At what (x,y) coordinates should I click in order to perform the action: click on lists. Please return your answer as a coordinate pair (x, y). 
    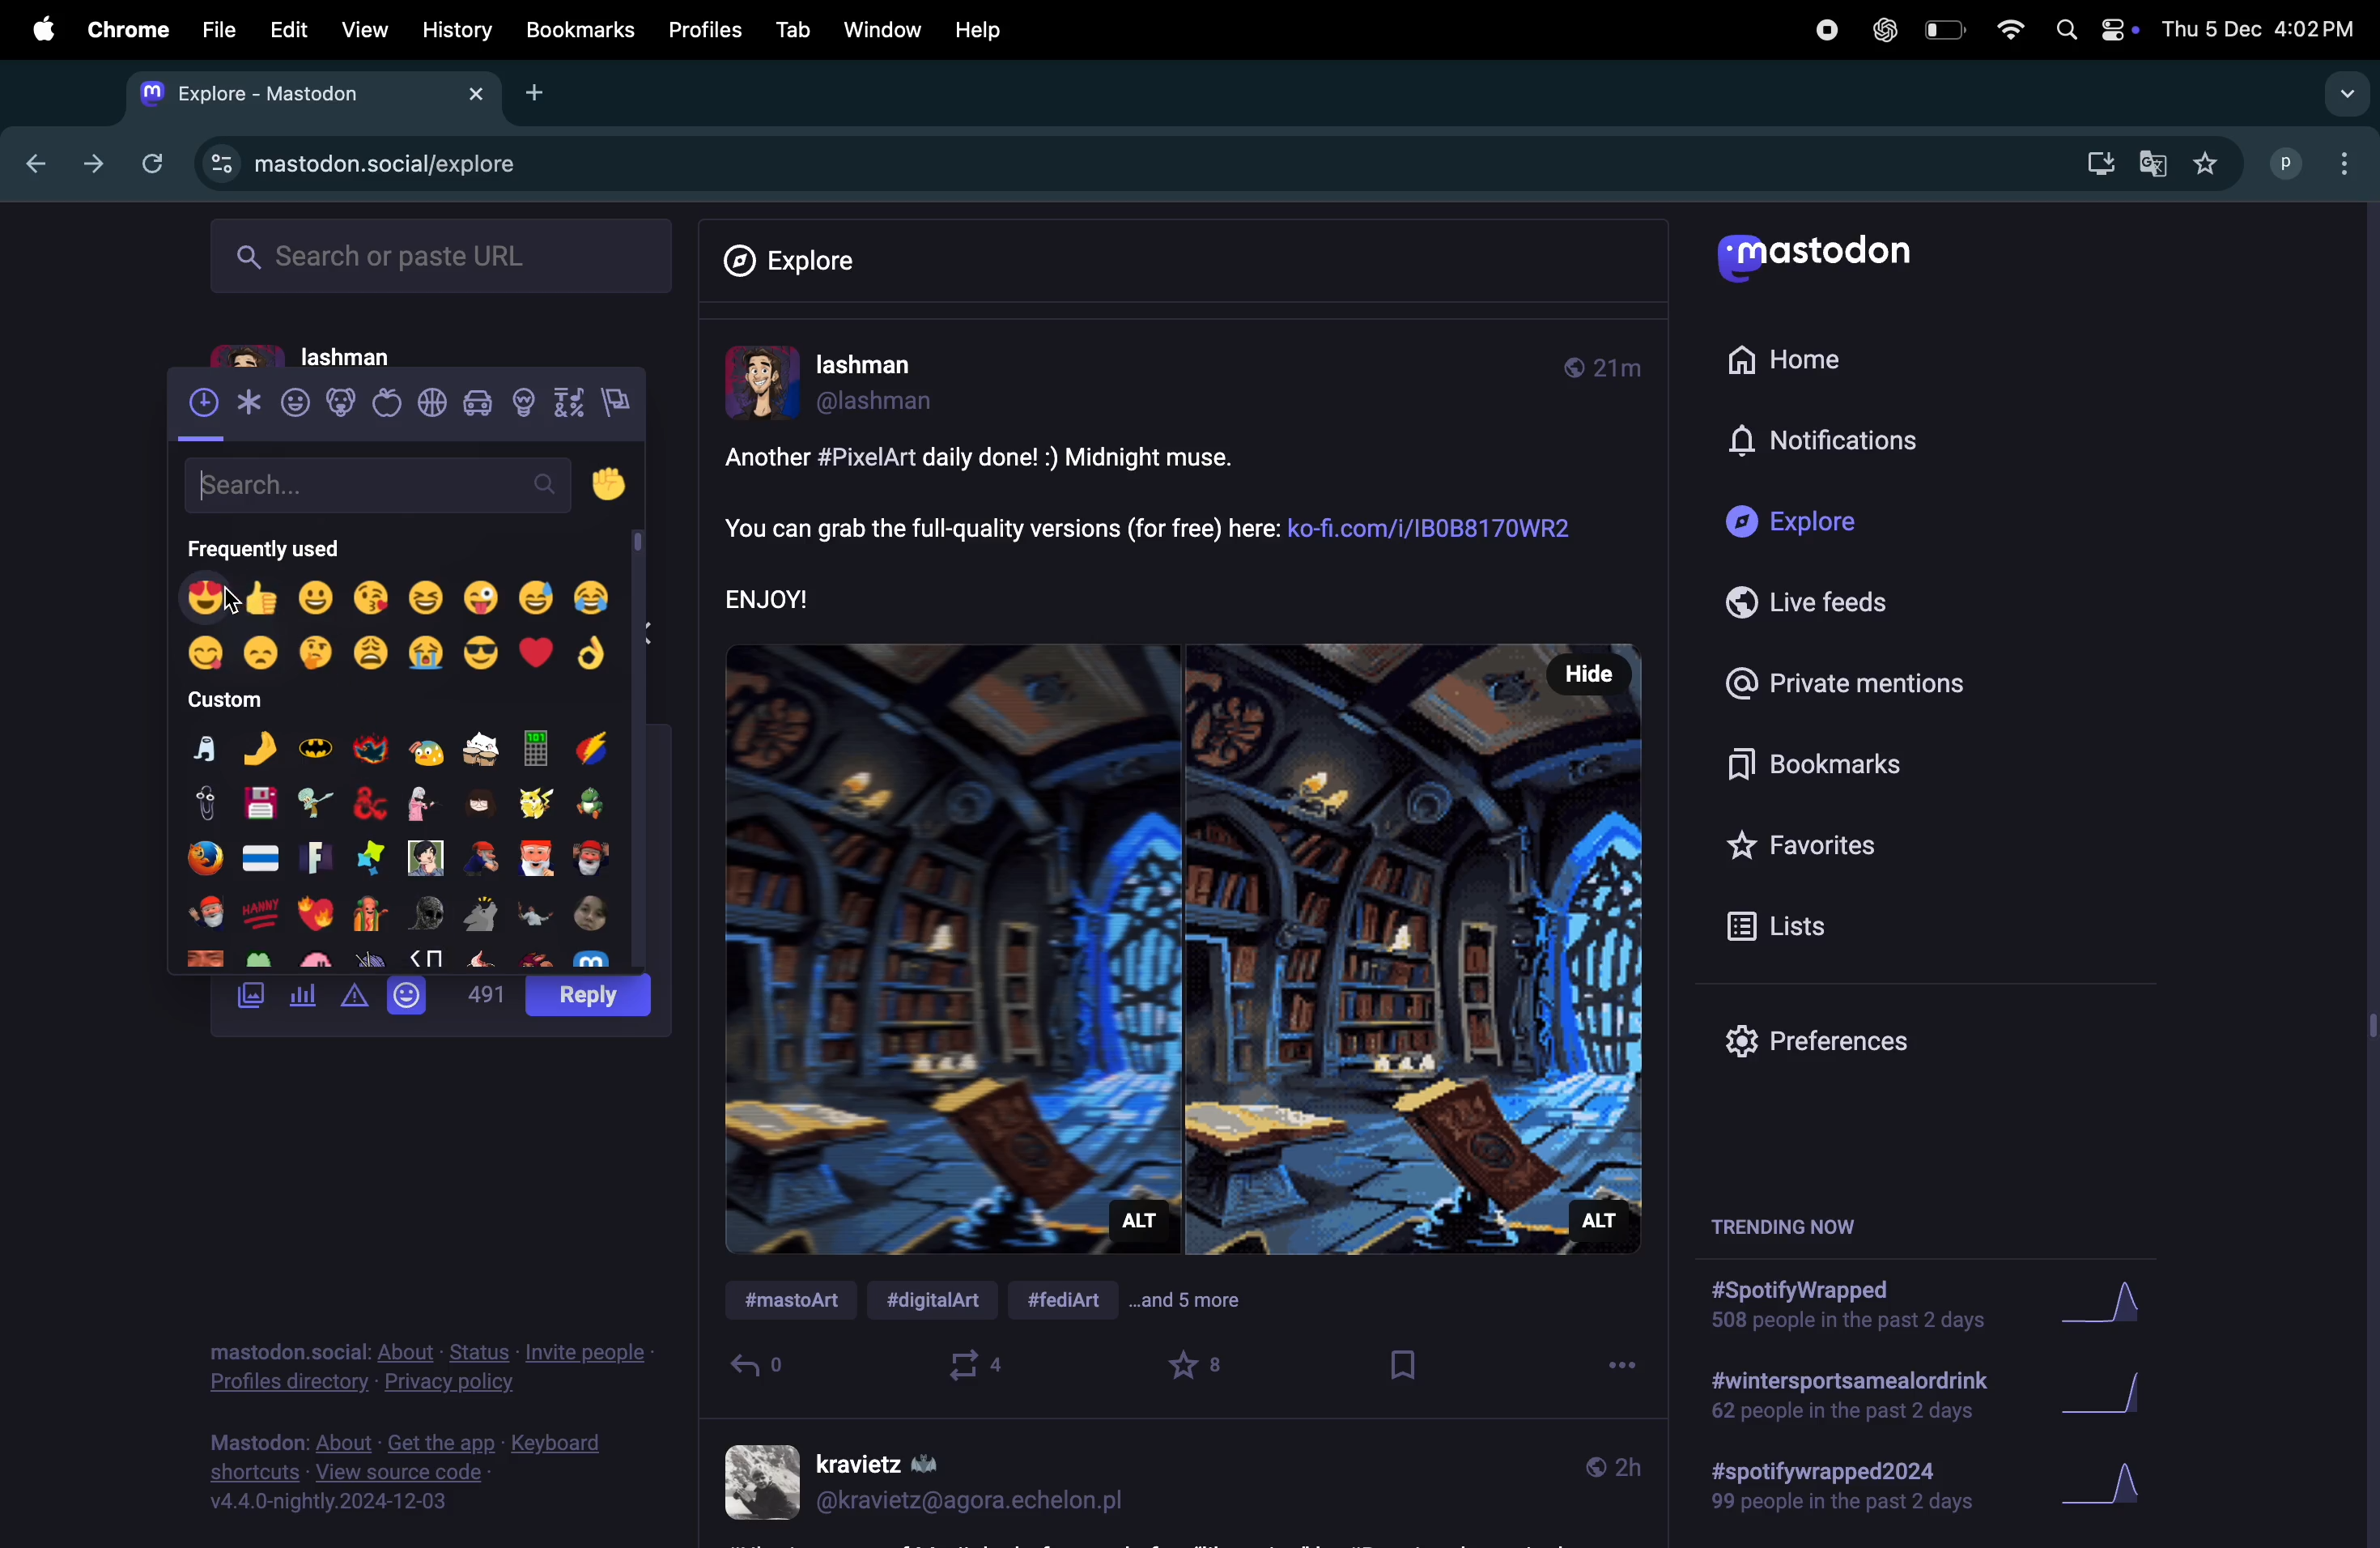
    Looking at the image, I should click on (1803, 923).